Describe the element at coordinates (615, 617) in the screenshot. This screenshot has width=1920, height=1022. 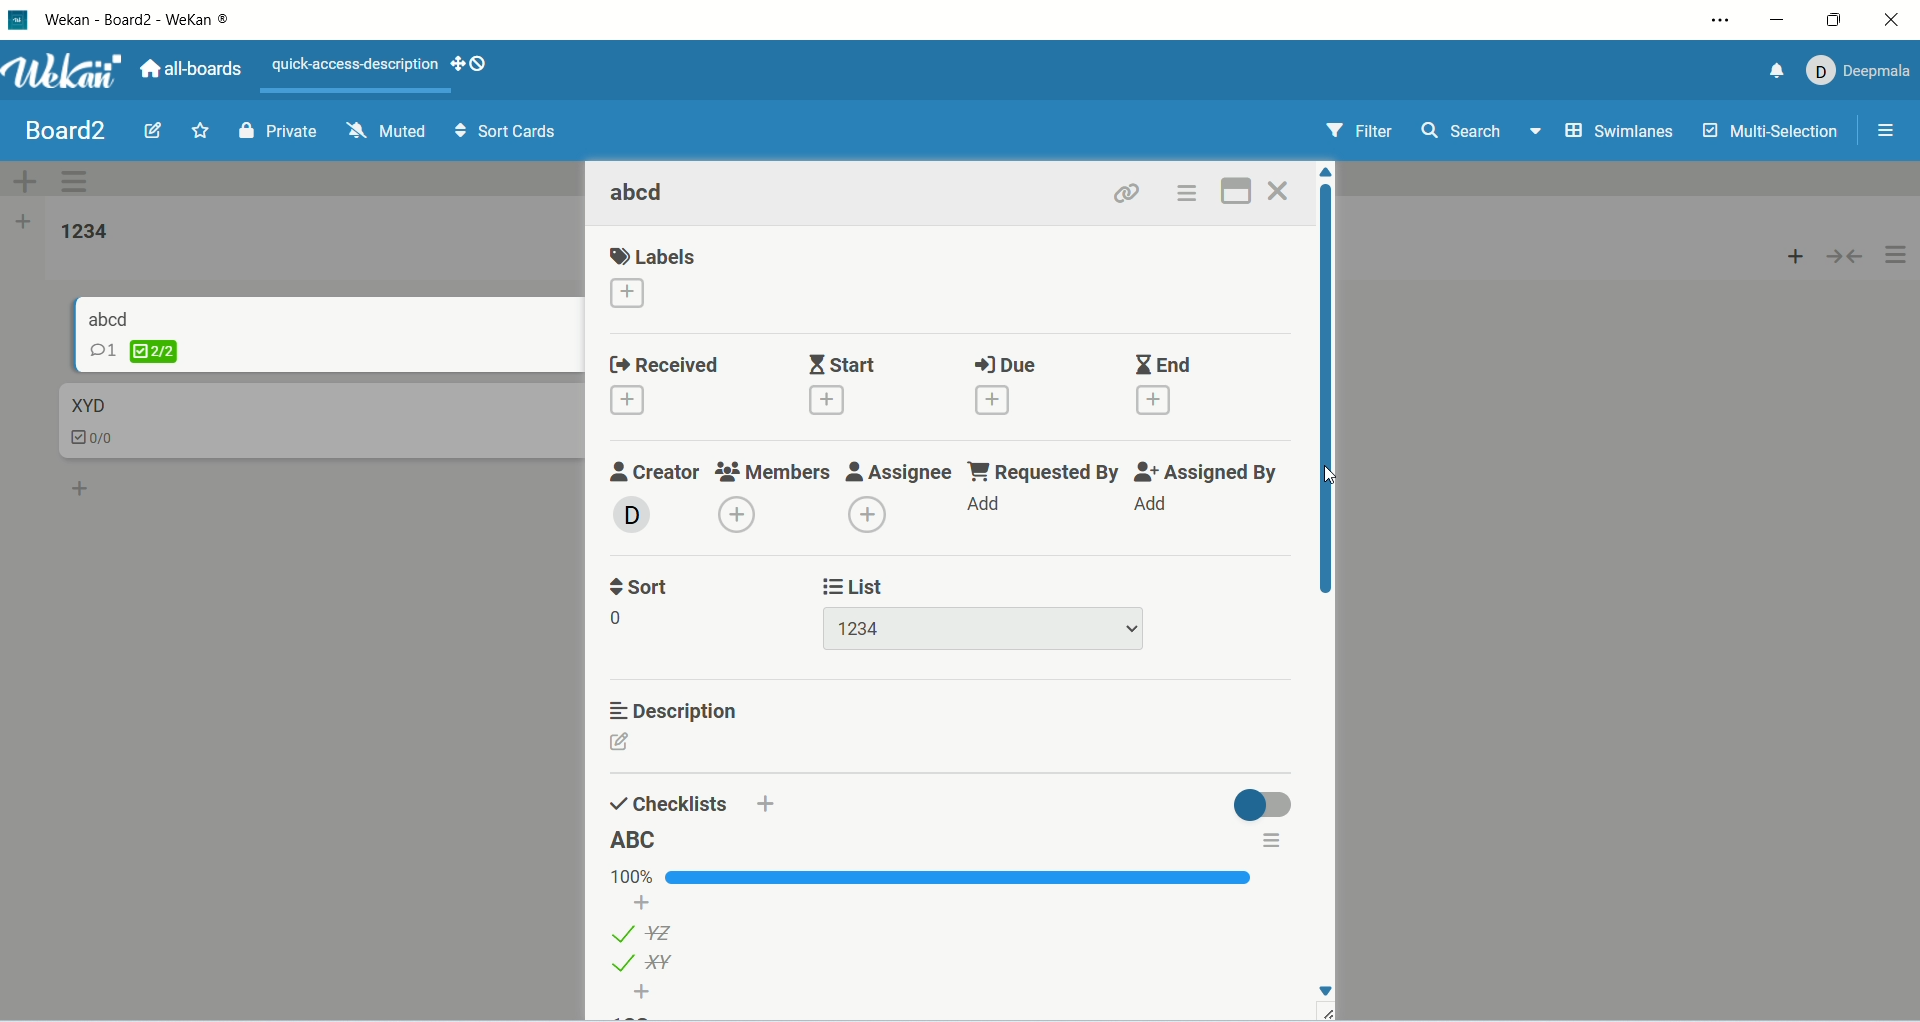
I see `0` at that location.